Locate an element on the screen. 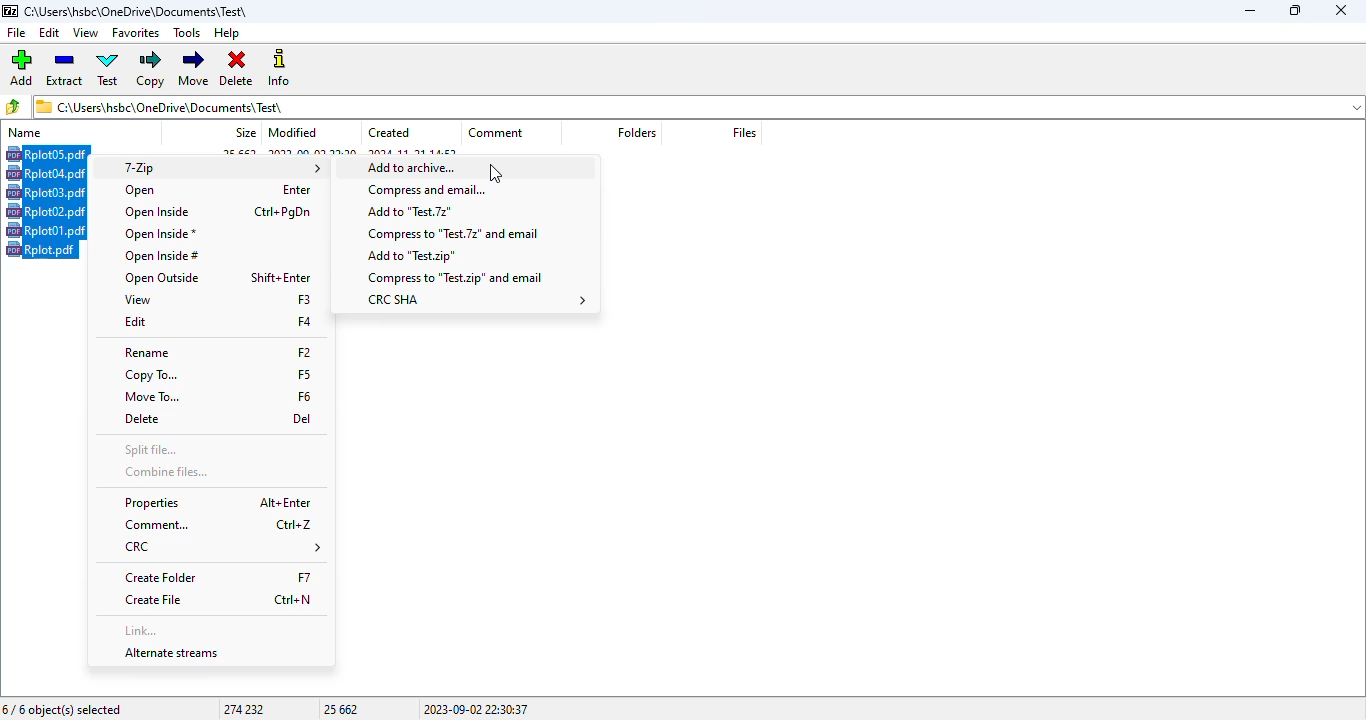 This screenshot has width=1366, height=720. 6/6 object(s) selected is located at coordinates (63, 710).